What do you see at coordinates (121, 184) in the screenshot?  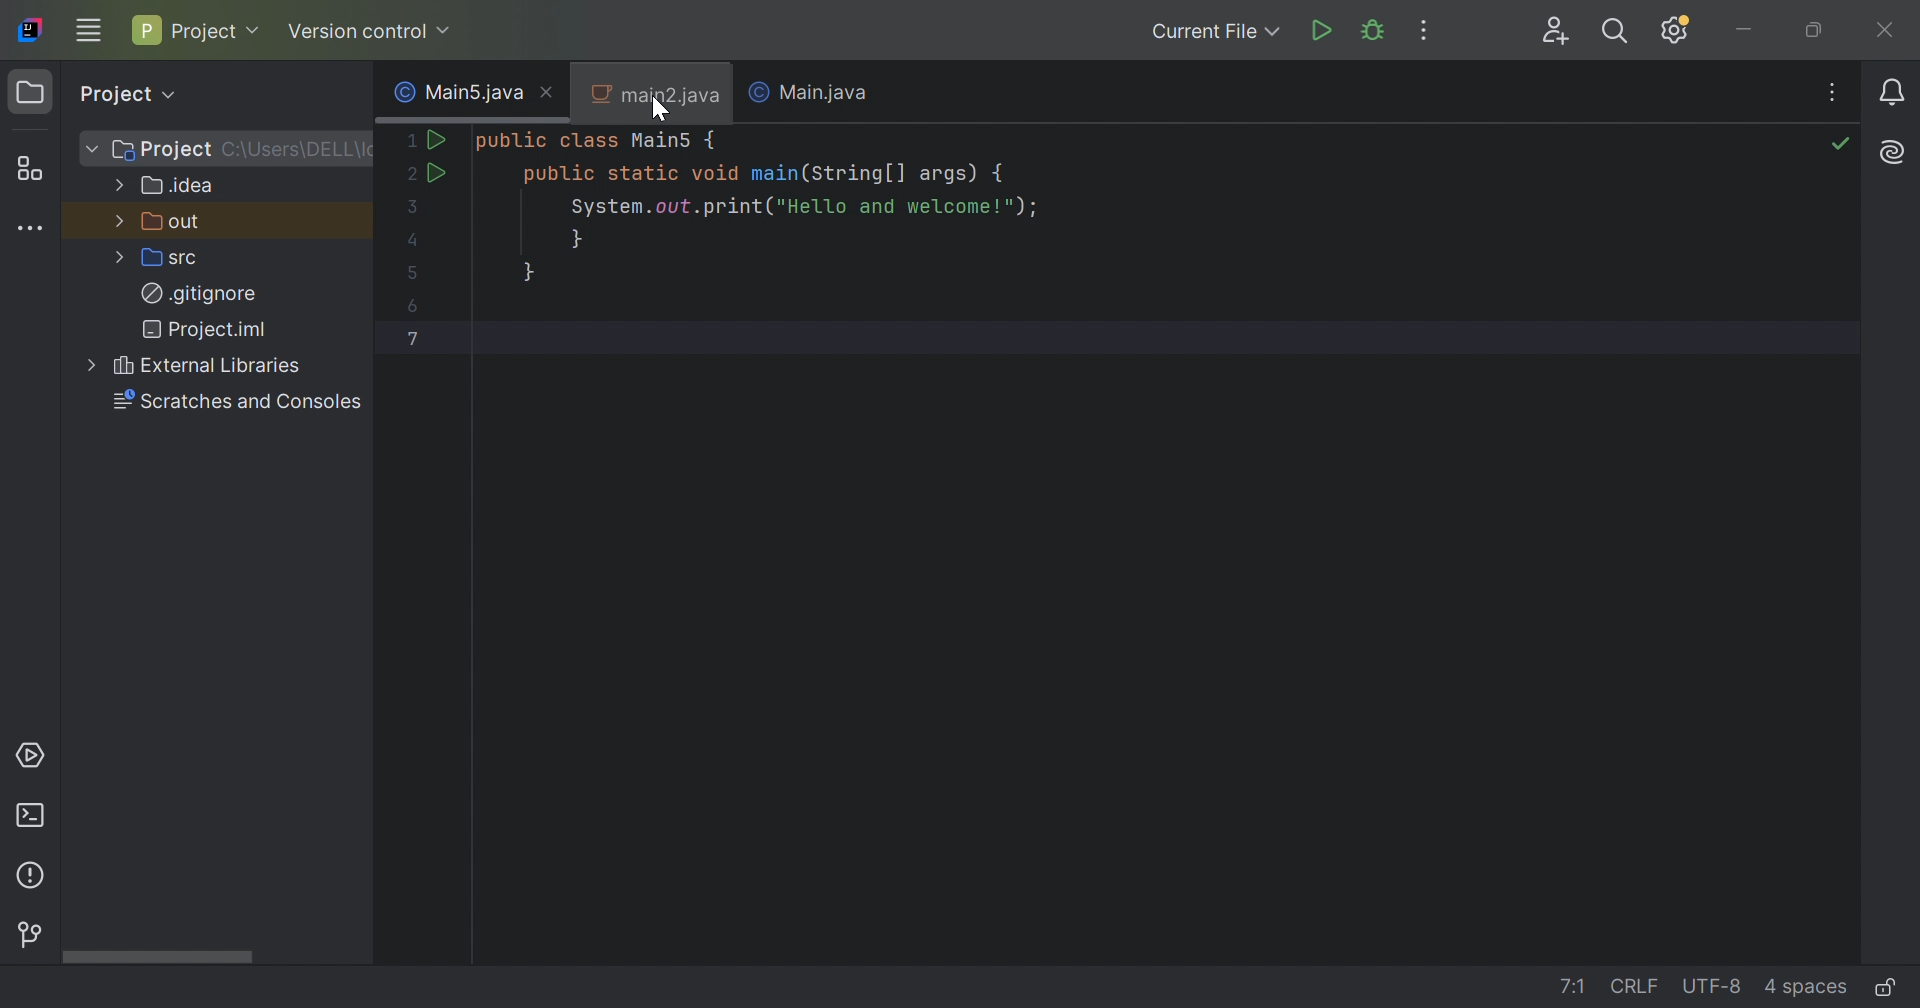 I see `More` at bounding box center [121, 184].